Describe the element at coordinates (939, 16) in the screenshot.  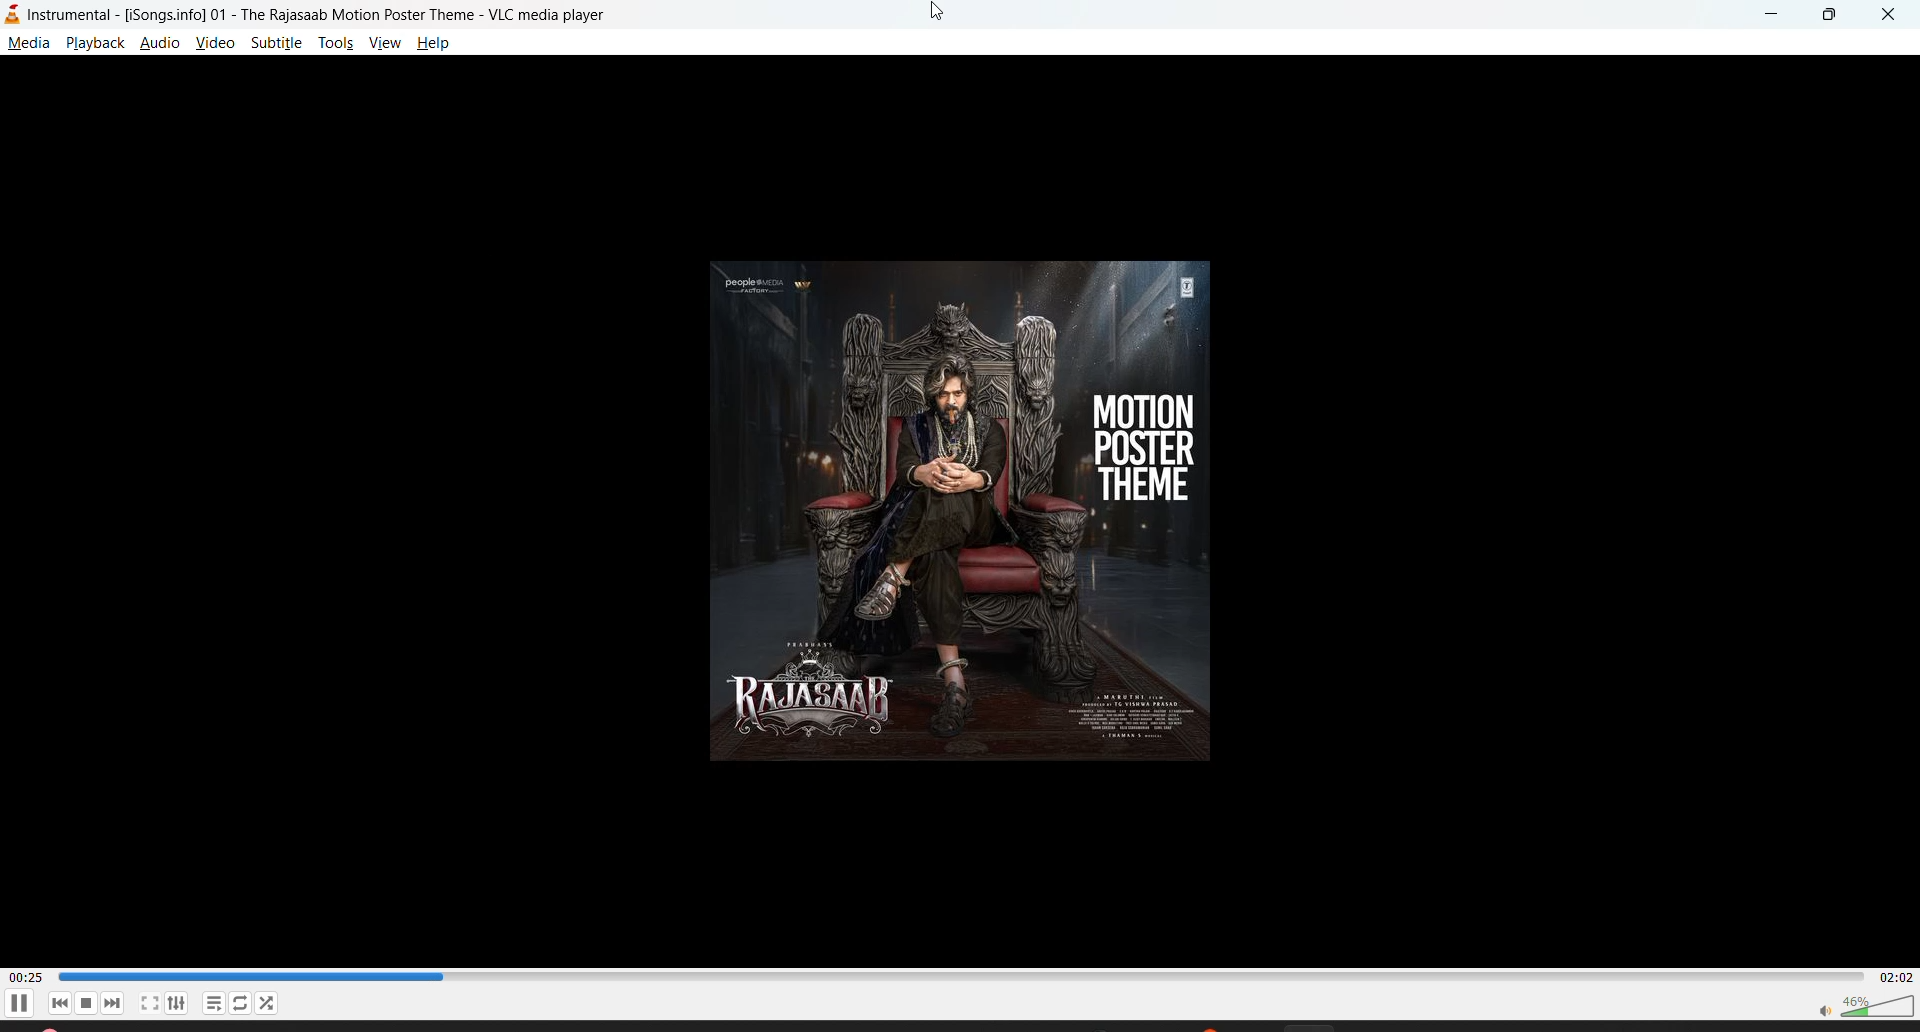
I see `cursor` at that location.